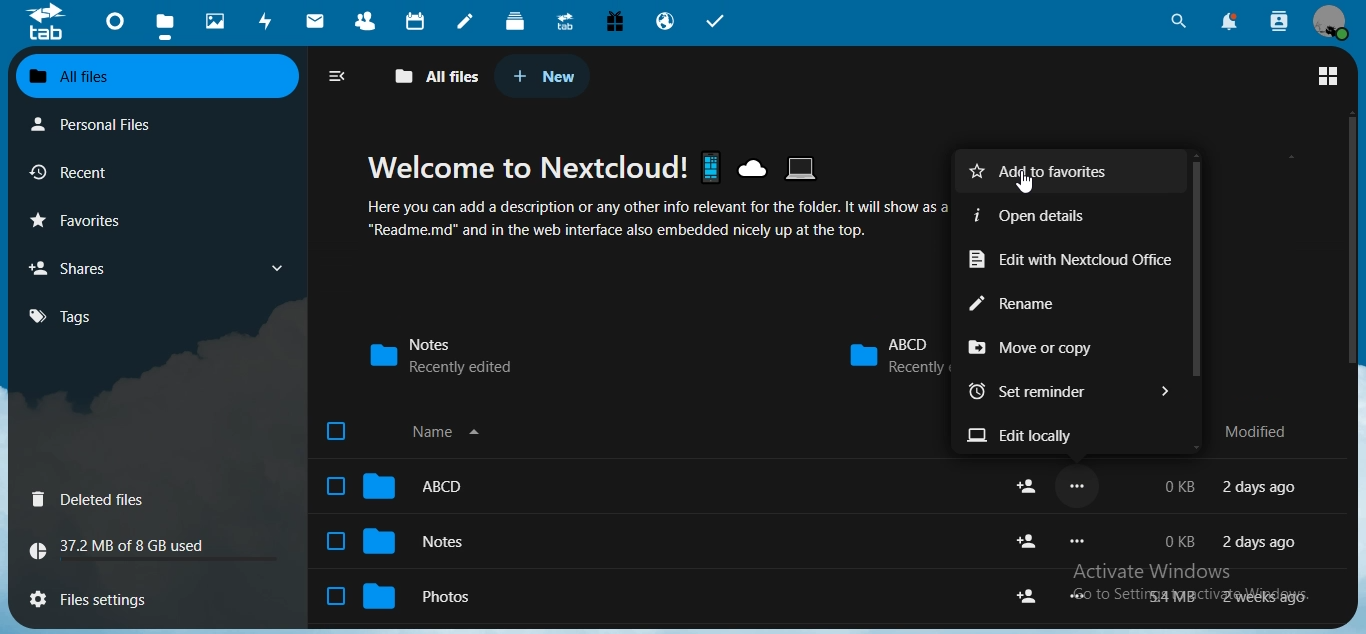 The height and width of the screenshot is (634, 1366). I want to click on files settings, so click(99, 602).